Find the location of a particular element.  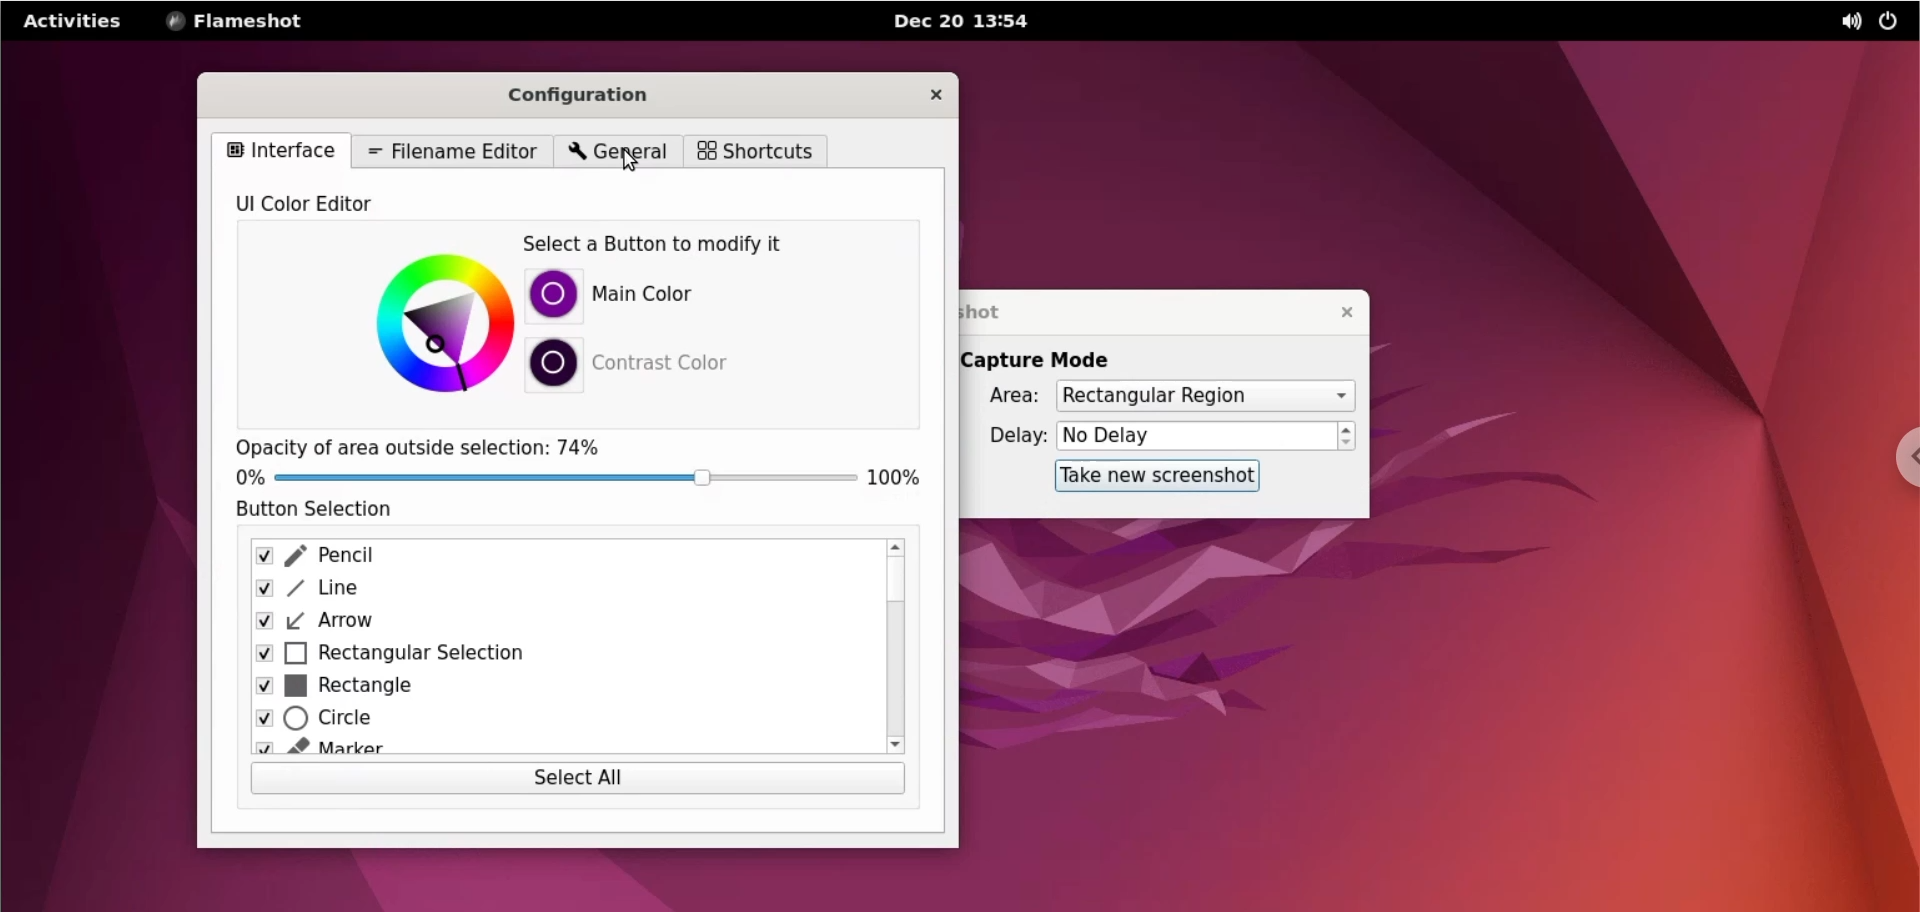

UI color editor  is located at coordinates (327, 201).